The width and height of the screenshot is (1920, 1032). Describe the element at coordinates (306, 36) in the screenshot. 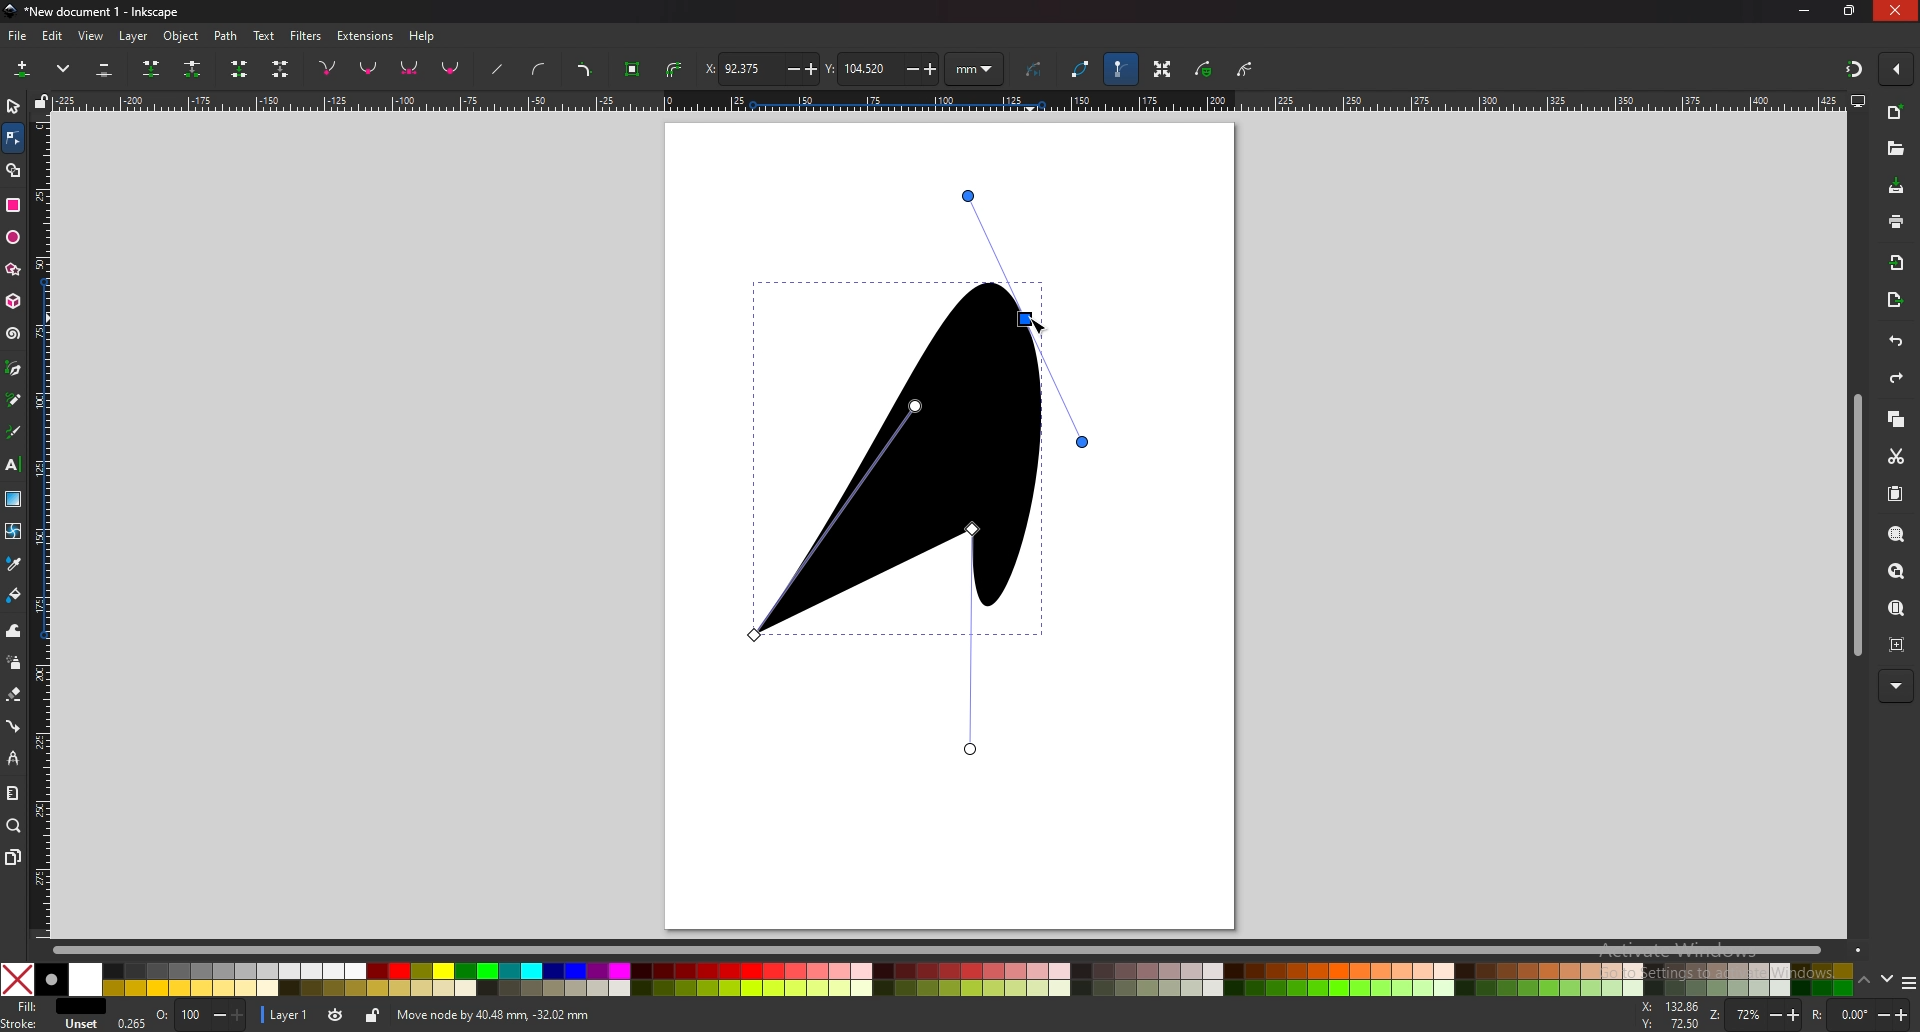

I see `filters` at that location.